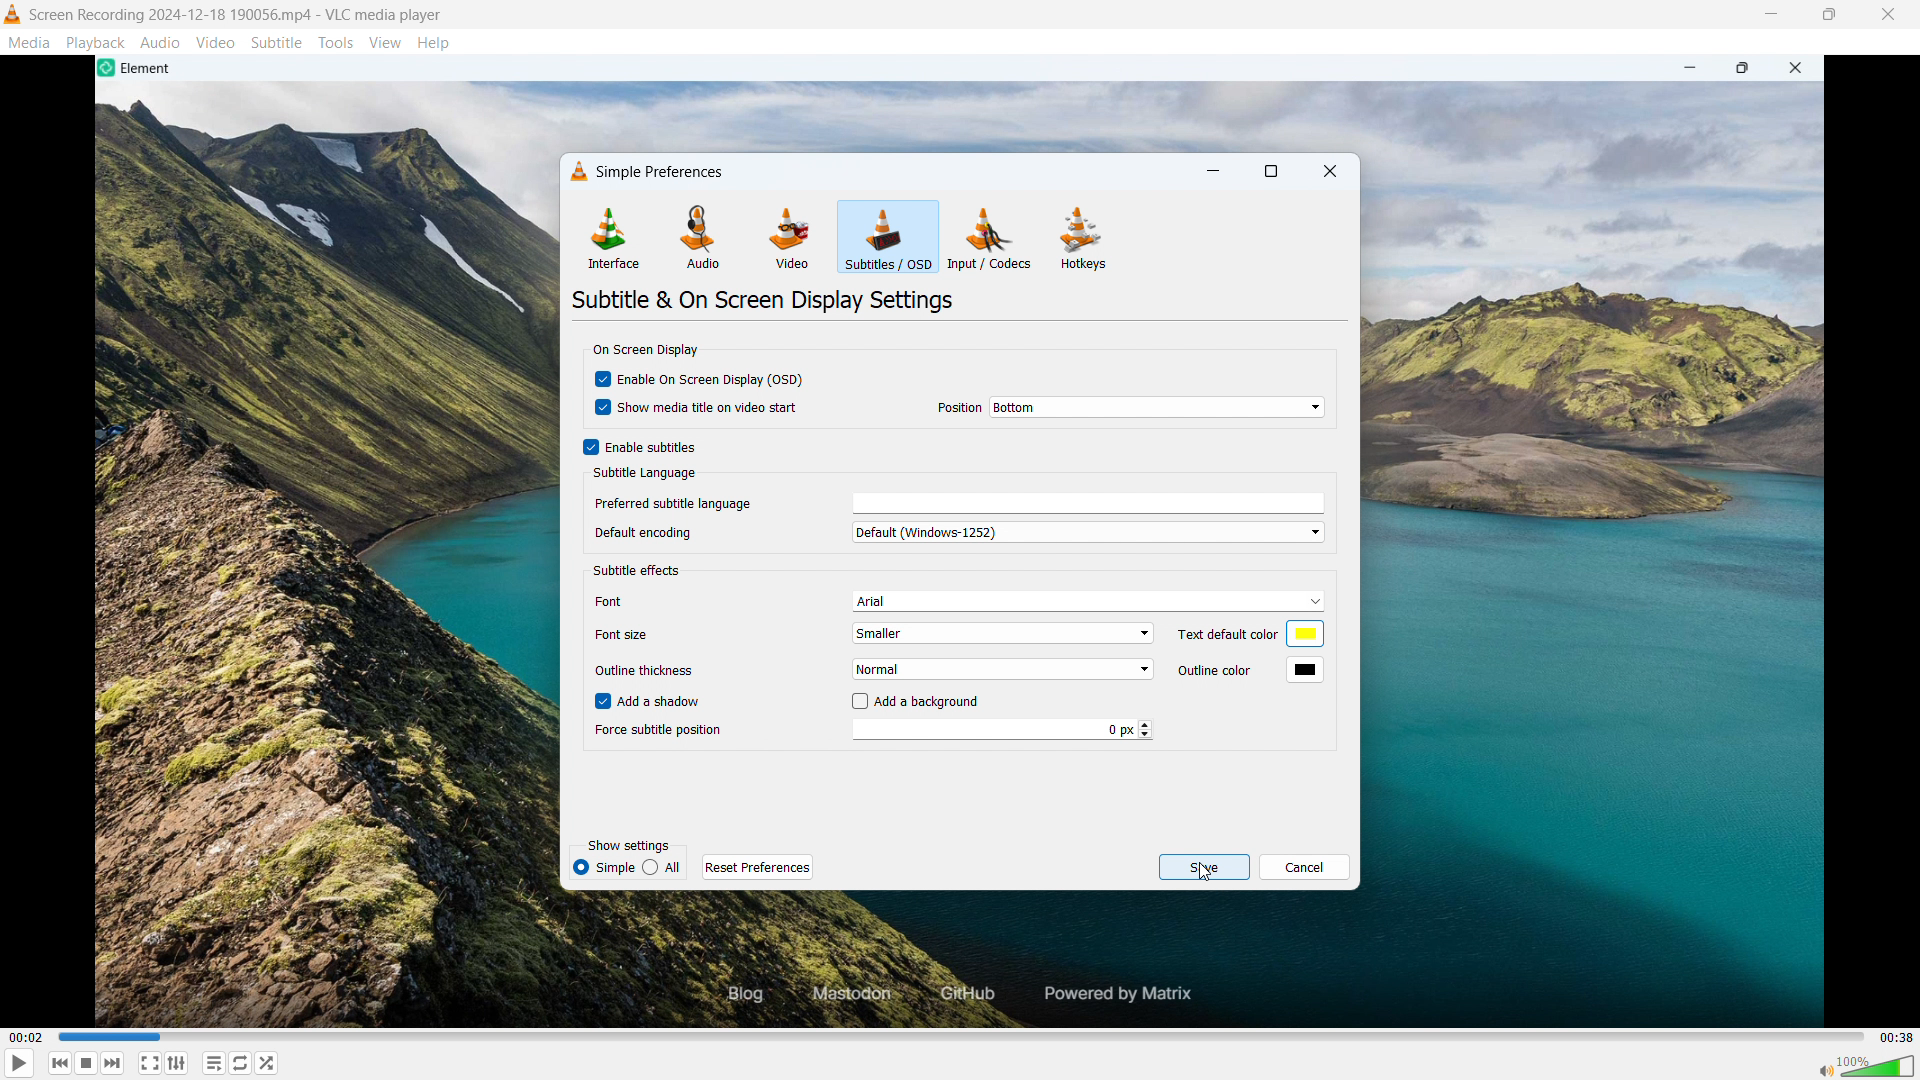 The image size is (1920, 1080). Describe the element at coordinates (1304, 635) in the screenshot. I see `Default text colour changed to yellow ` at that location.